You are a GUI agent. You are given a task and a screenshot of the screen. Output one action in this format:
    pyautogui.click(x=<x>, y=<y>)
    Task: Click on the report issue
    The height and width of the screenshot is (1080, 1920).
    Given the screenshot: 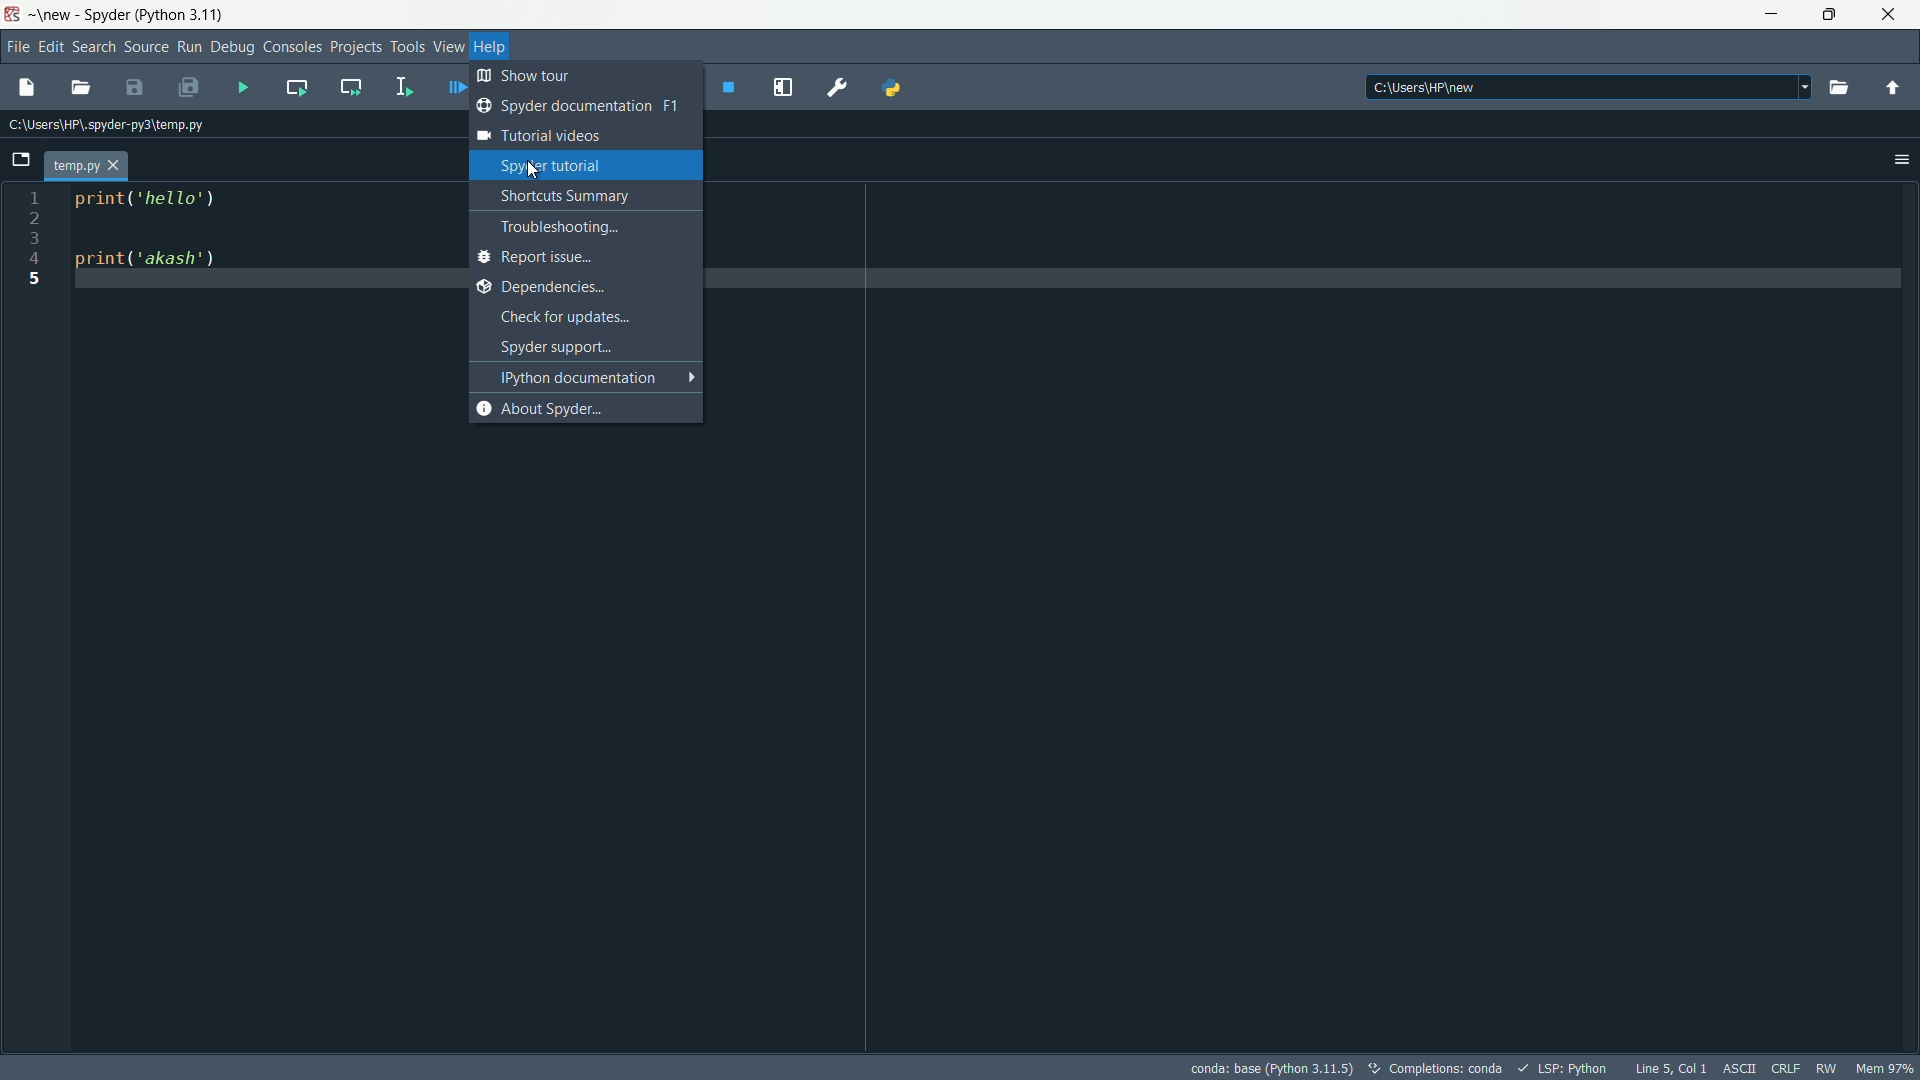 What is the action you would take?
    pyautogui.click(x=580, y=257)
    